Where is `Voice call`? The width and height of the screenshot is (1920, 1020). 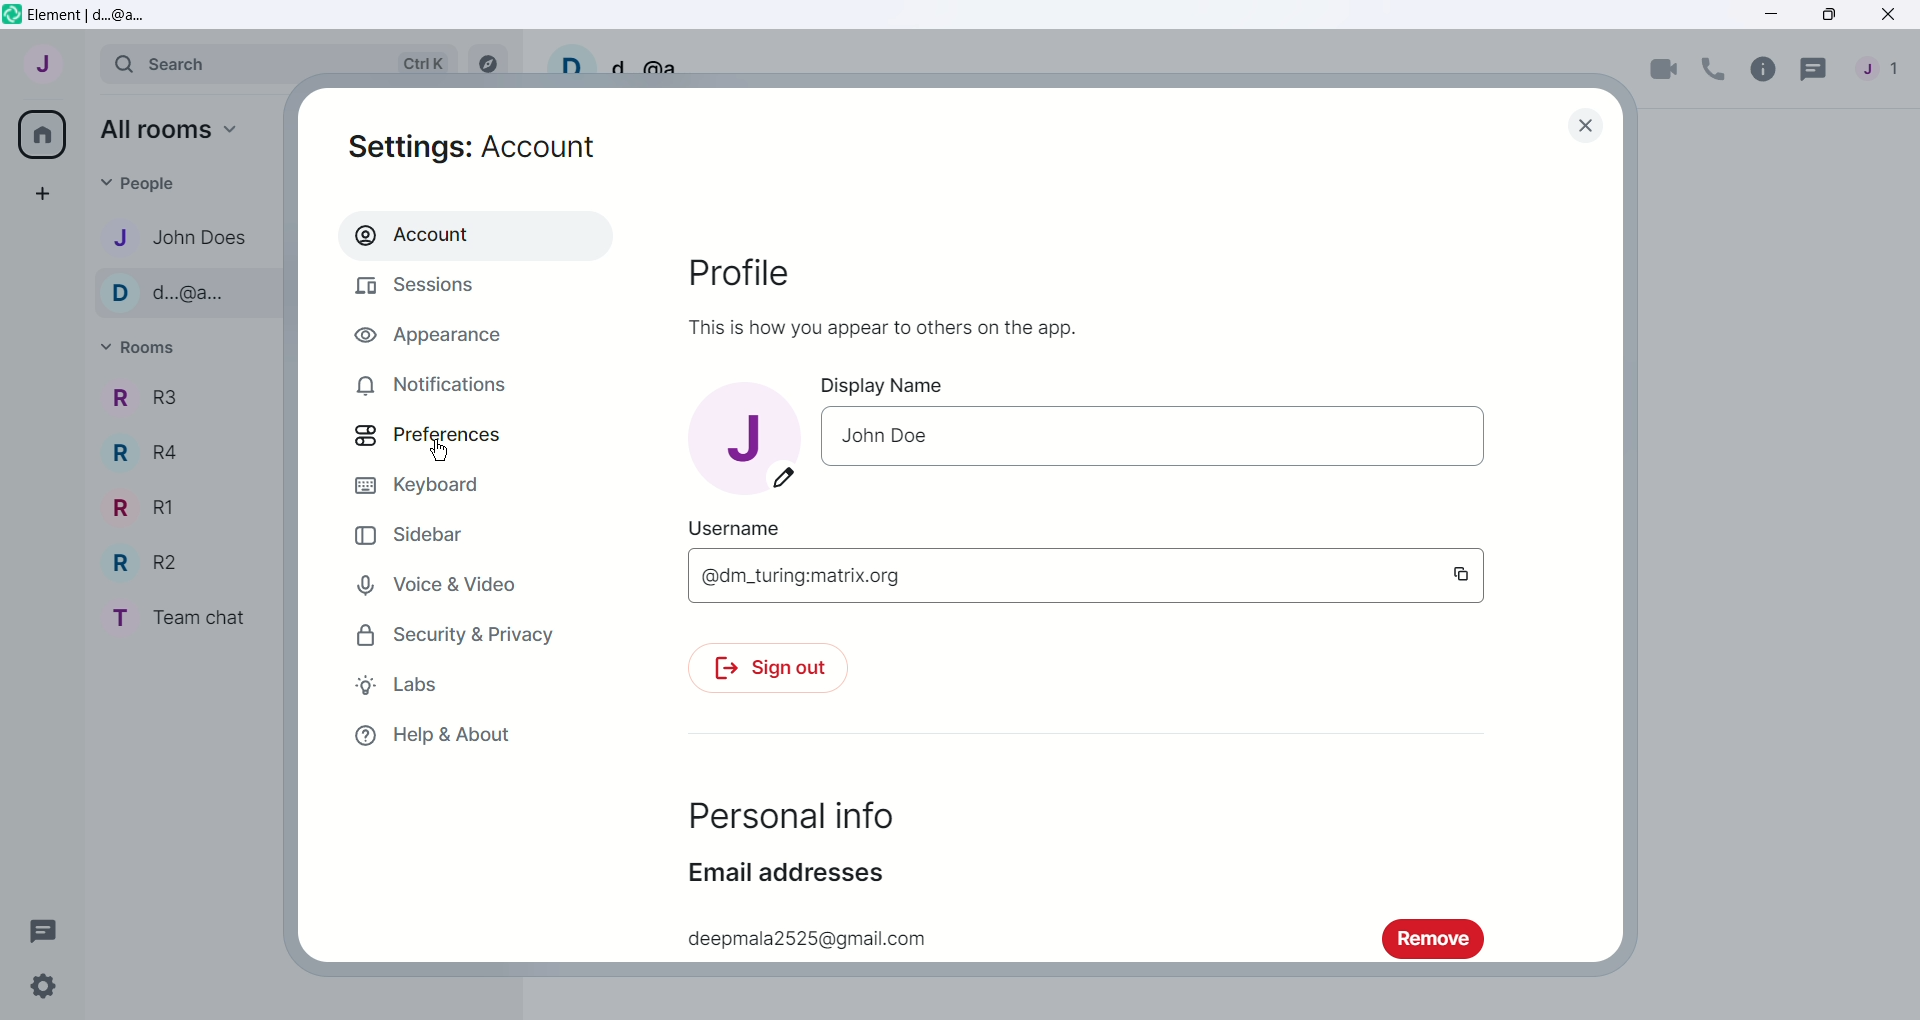
Voice call is located at coordinates (1714, 70).